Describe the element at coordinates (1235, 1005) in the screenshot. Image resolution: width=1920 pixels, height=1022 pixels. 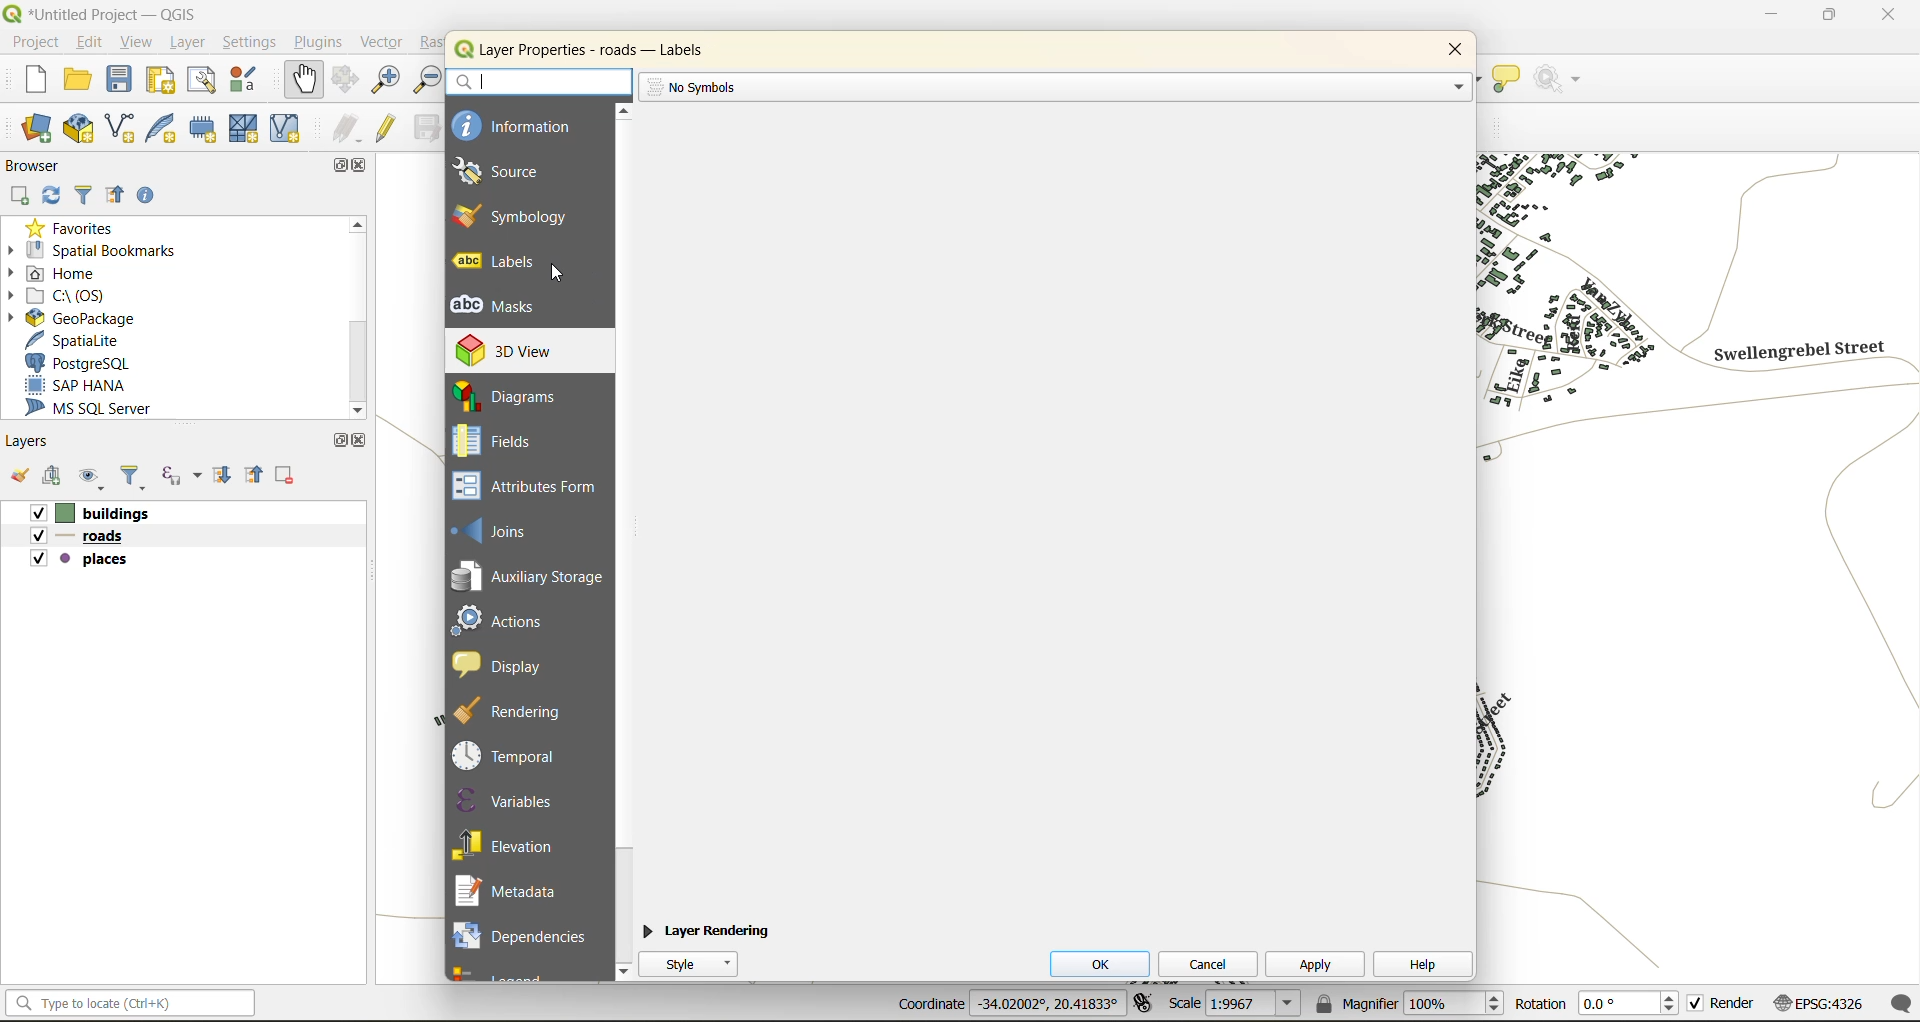
I see `scale` at that location.